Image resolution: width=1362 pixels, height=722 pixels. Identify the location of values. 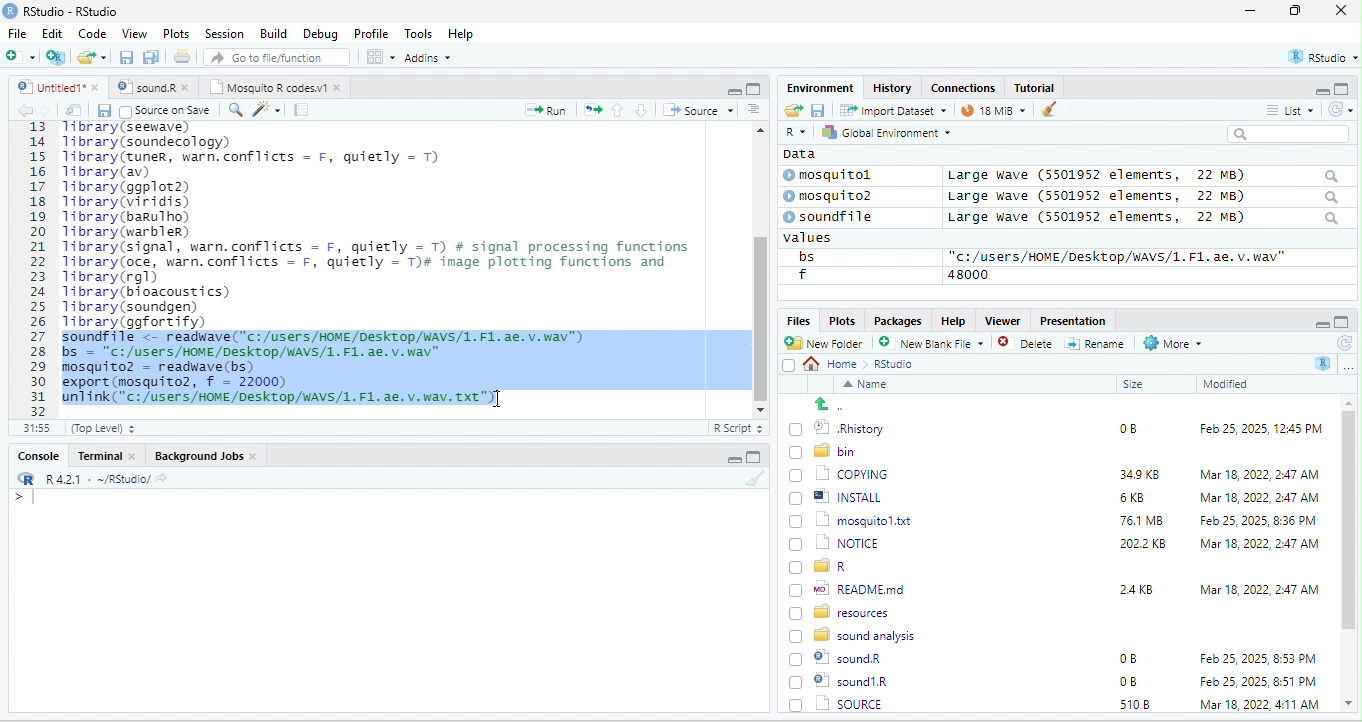
(818, 238).